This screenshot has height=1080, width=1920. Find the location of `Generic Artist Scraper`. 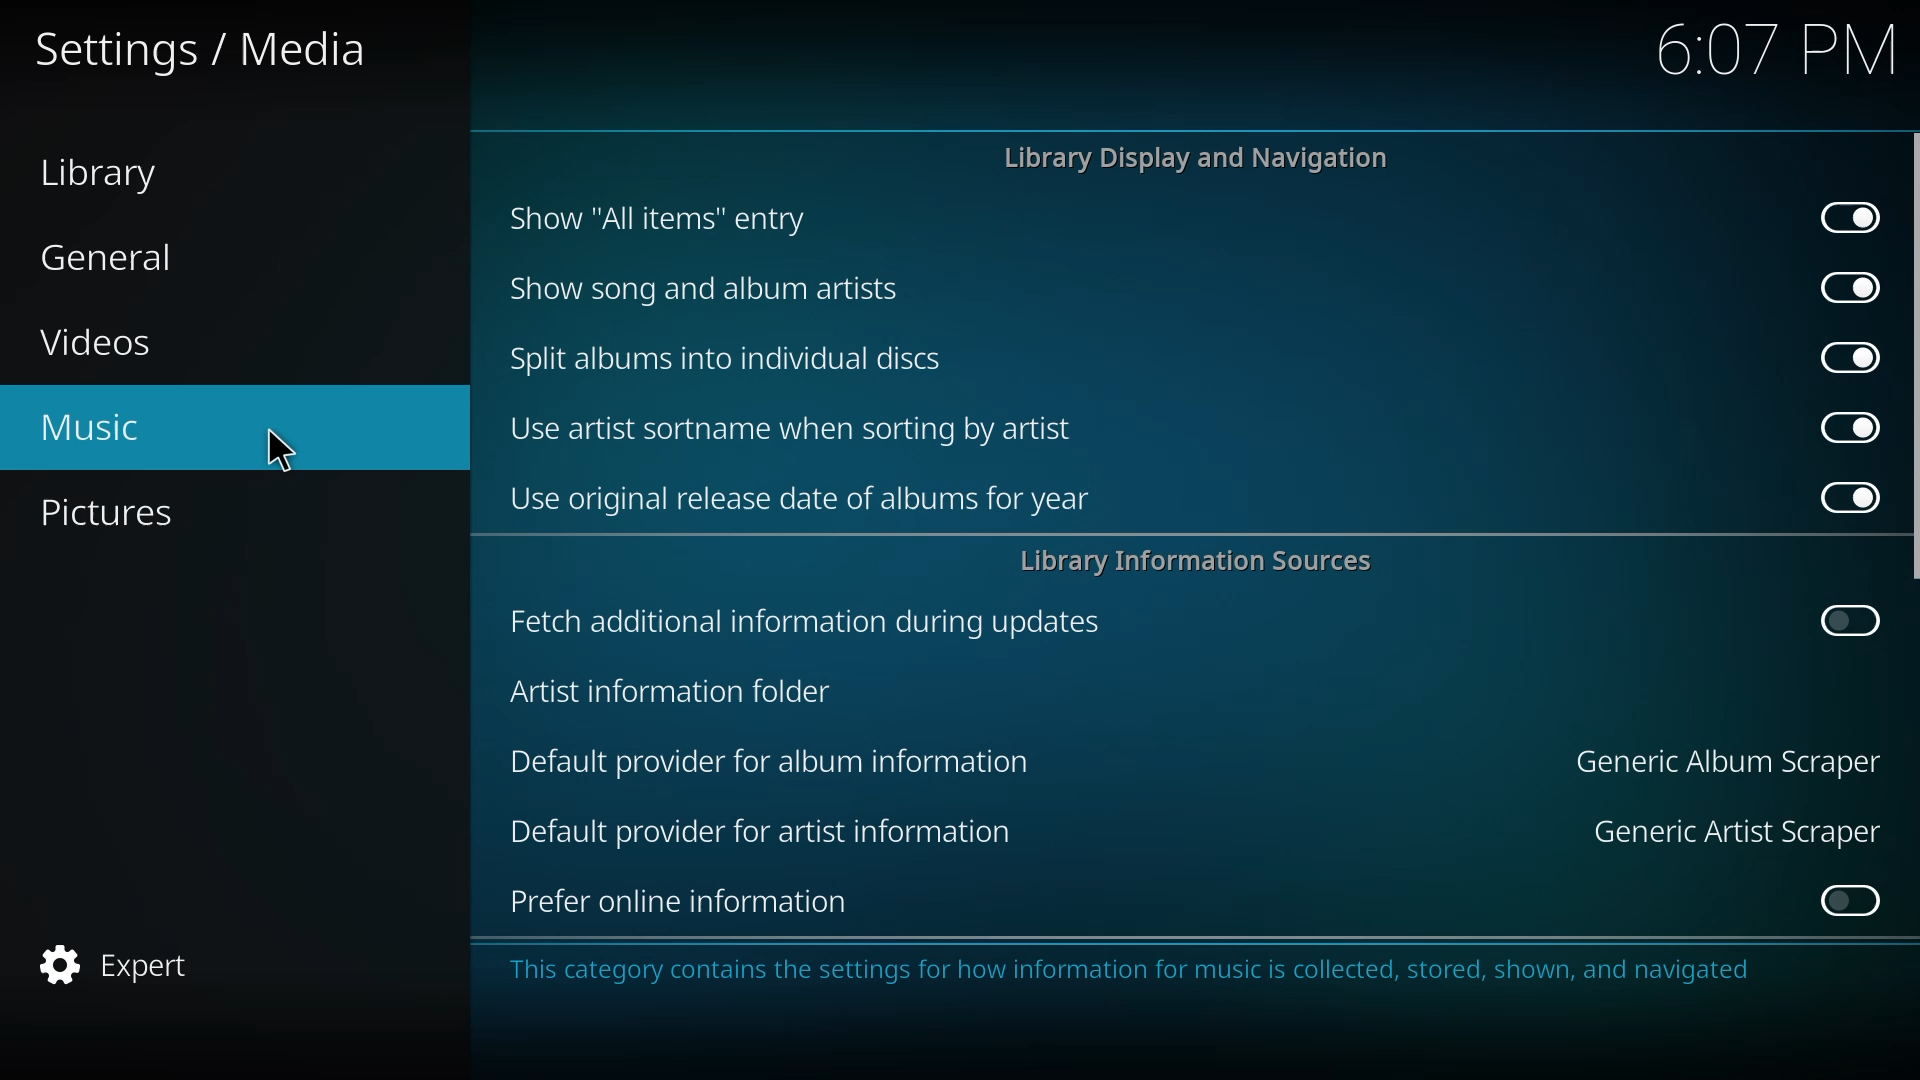

Generic Artist Scraper is located at coordinates (1724, 834).